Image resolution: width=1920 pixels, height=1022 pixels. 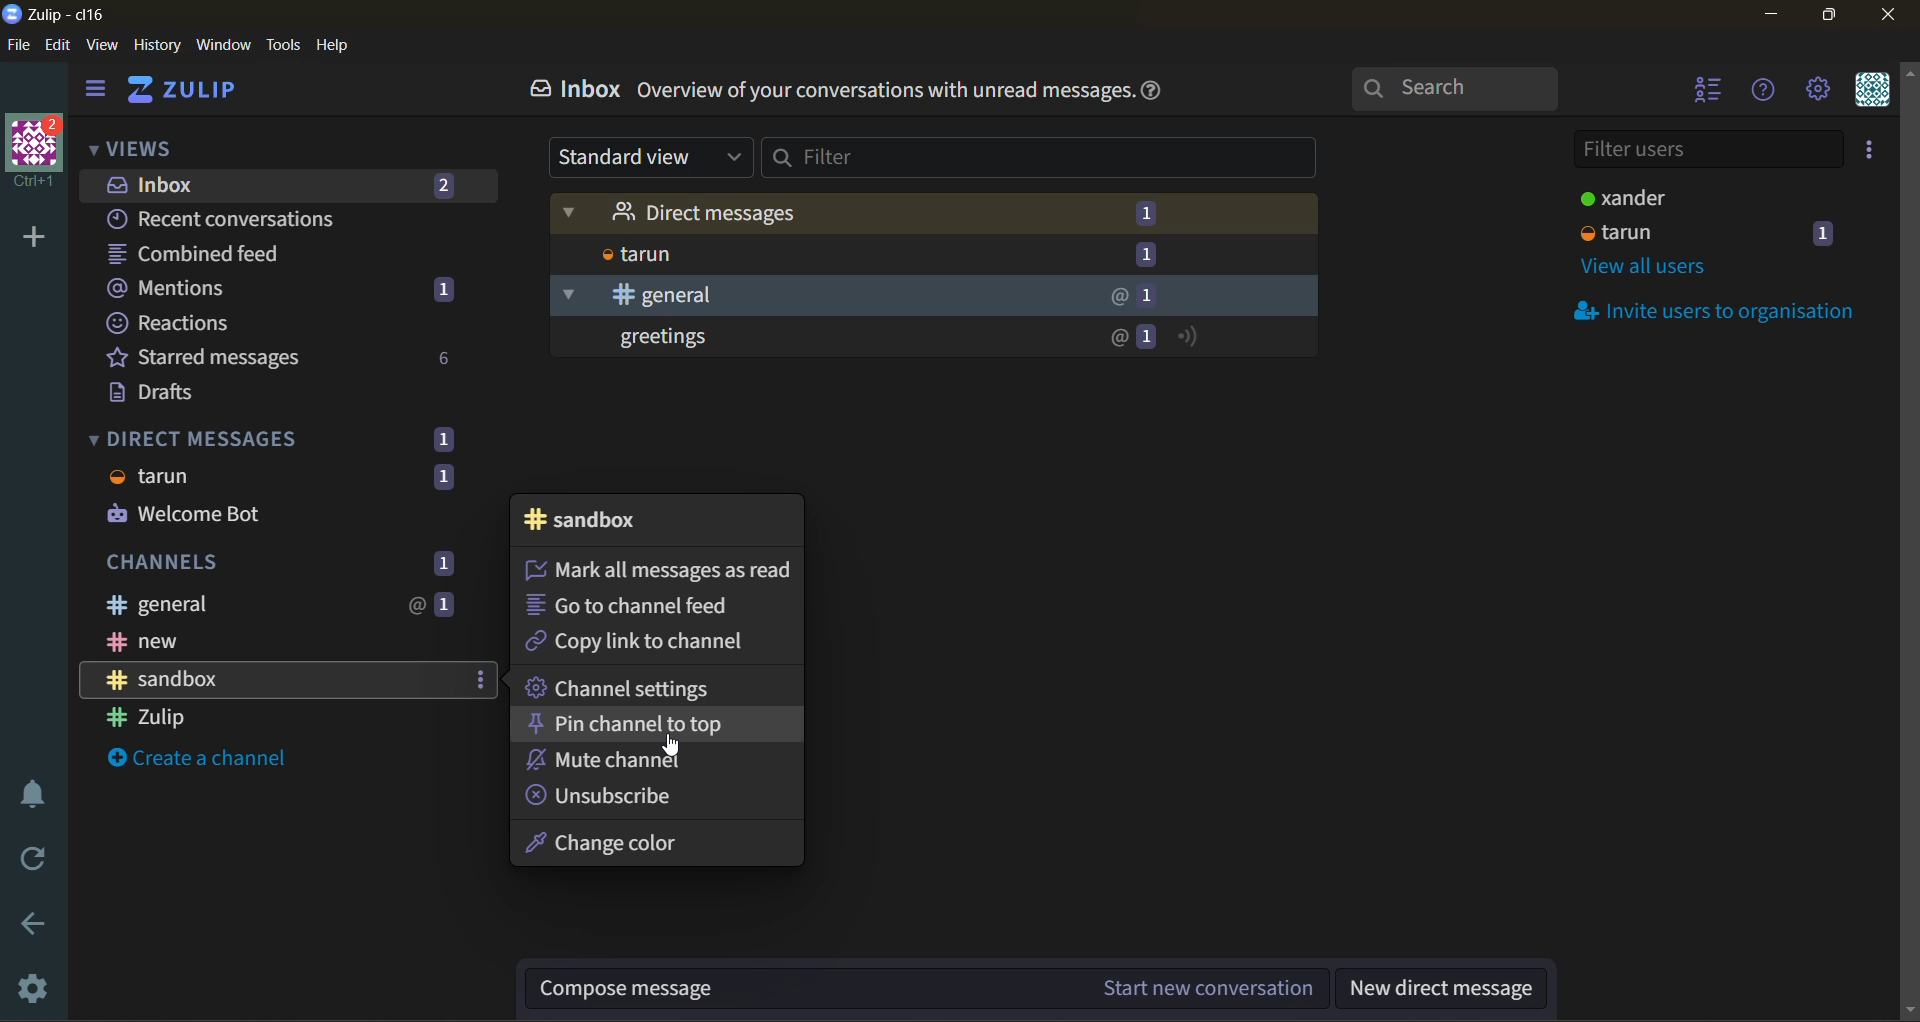 I want to click on filter, so click(x=1039, y=162).